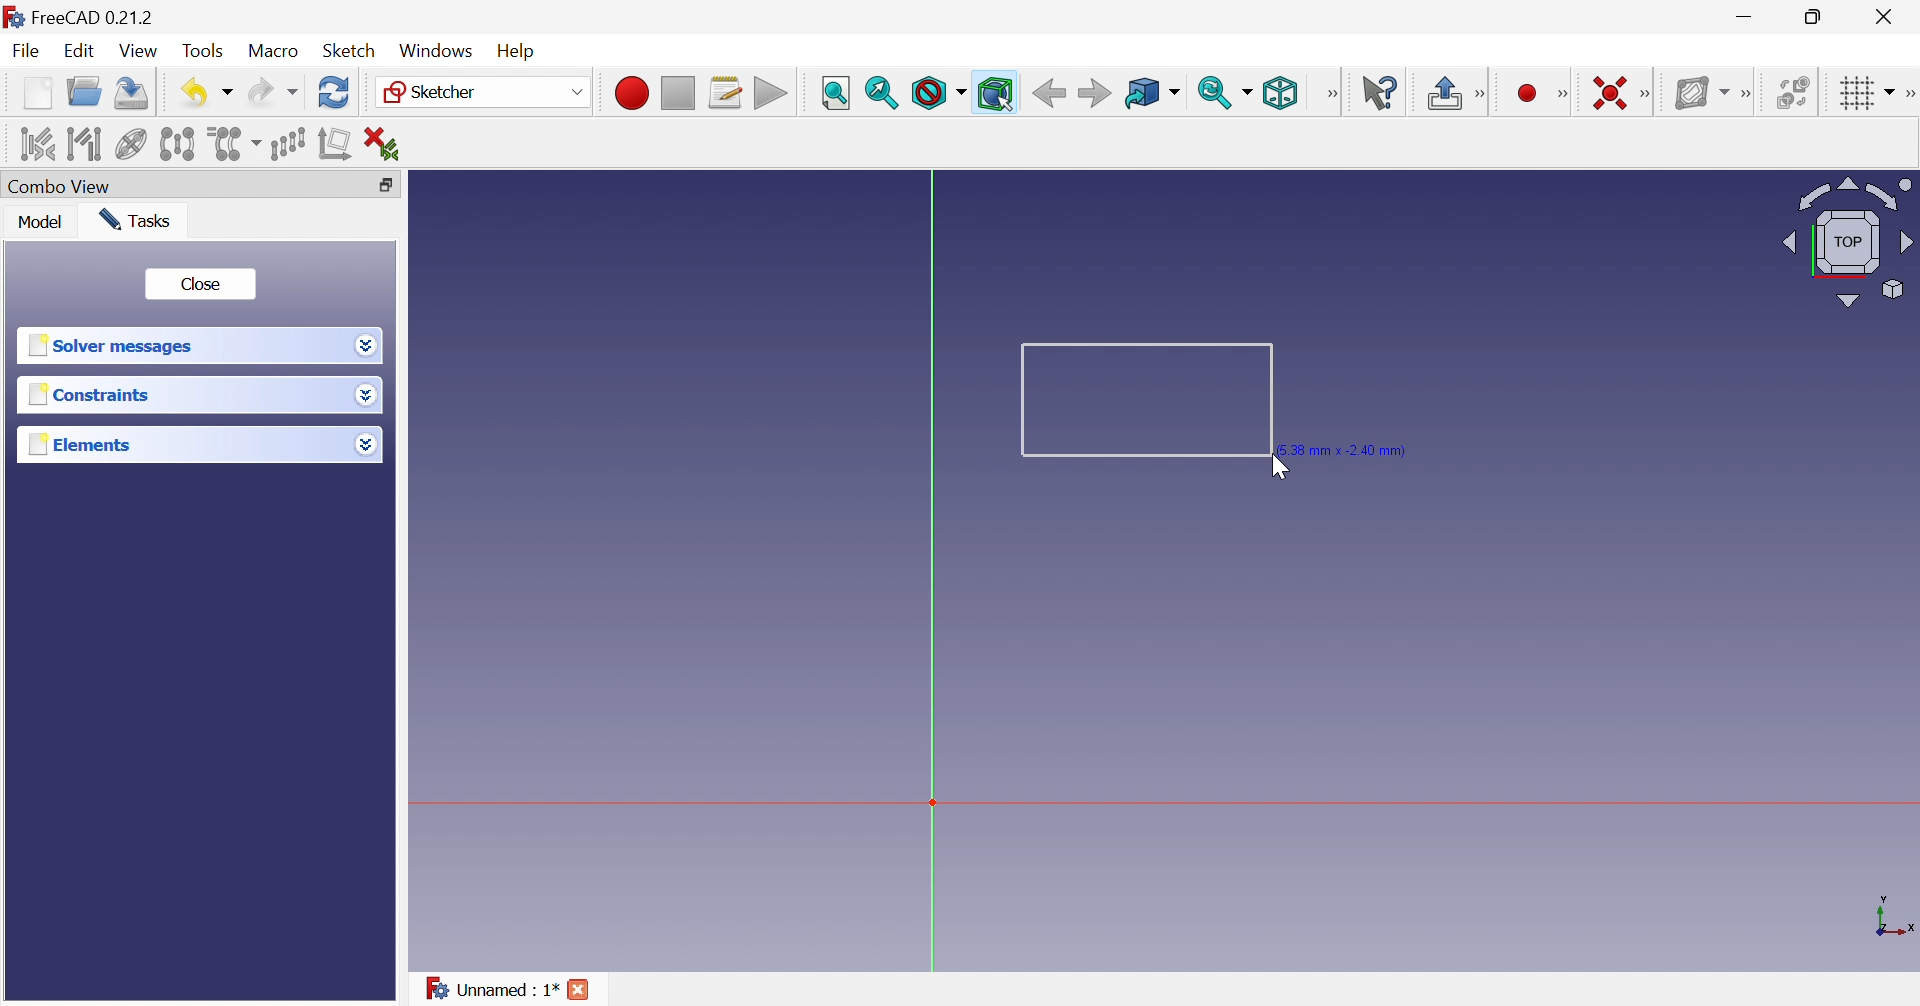  Describe the element at coordinates (1482, 93) in the screenshot. I see `Sketcher edit mode` at that location.